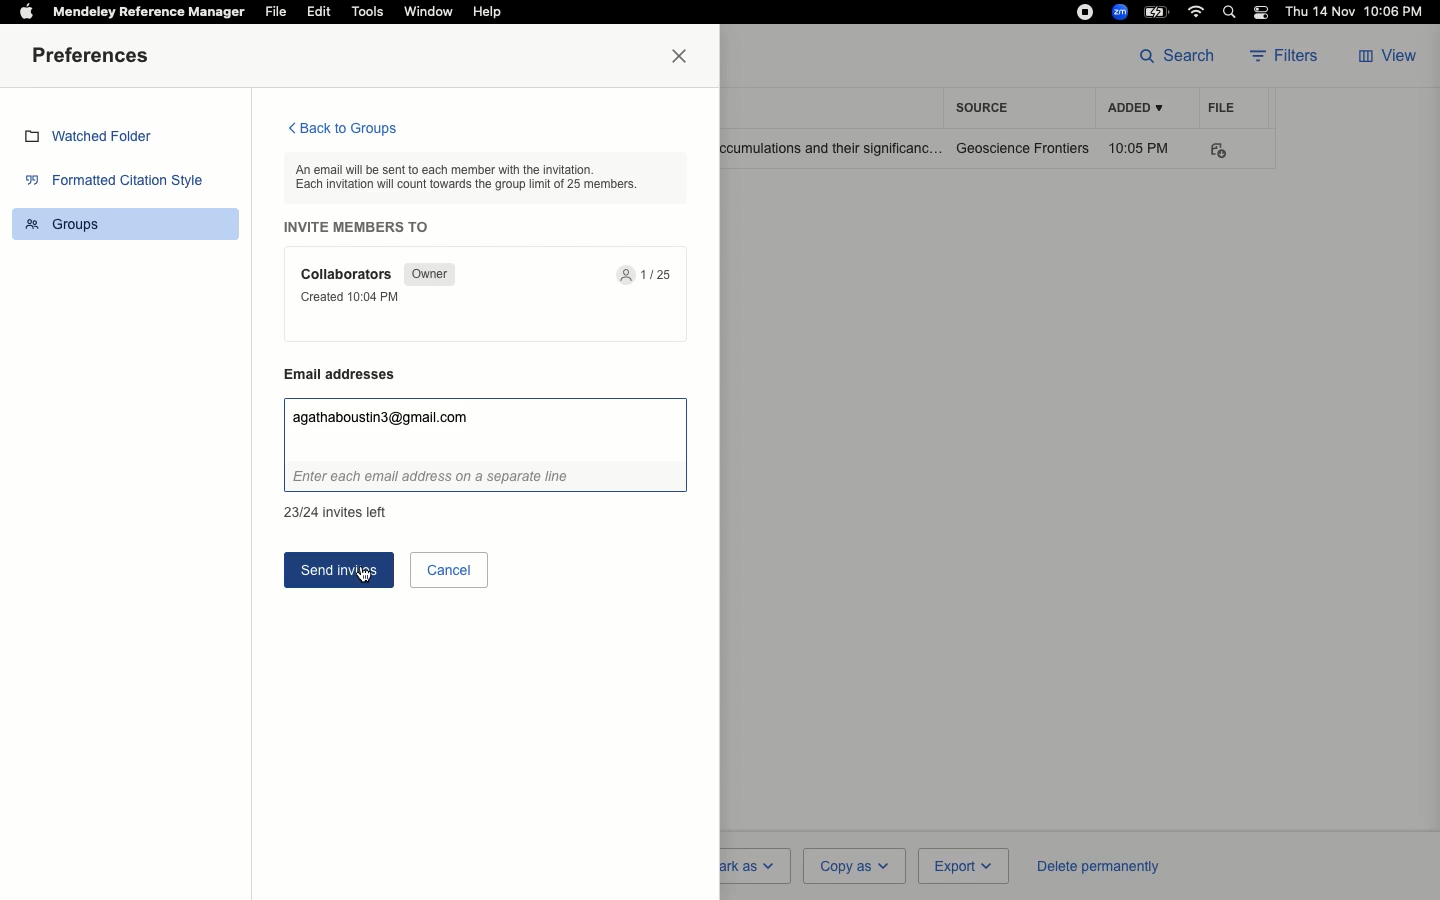 The width and height of the screenshot is (1440, 900). Describe the element at coordinates (684, 57) in the screenshot. I see `Close` at that location.